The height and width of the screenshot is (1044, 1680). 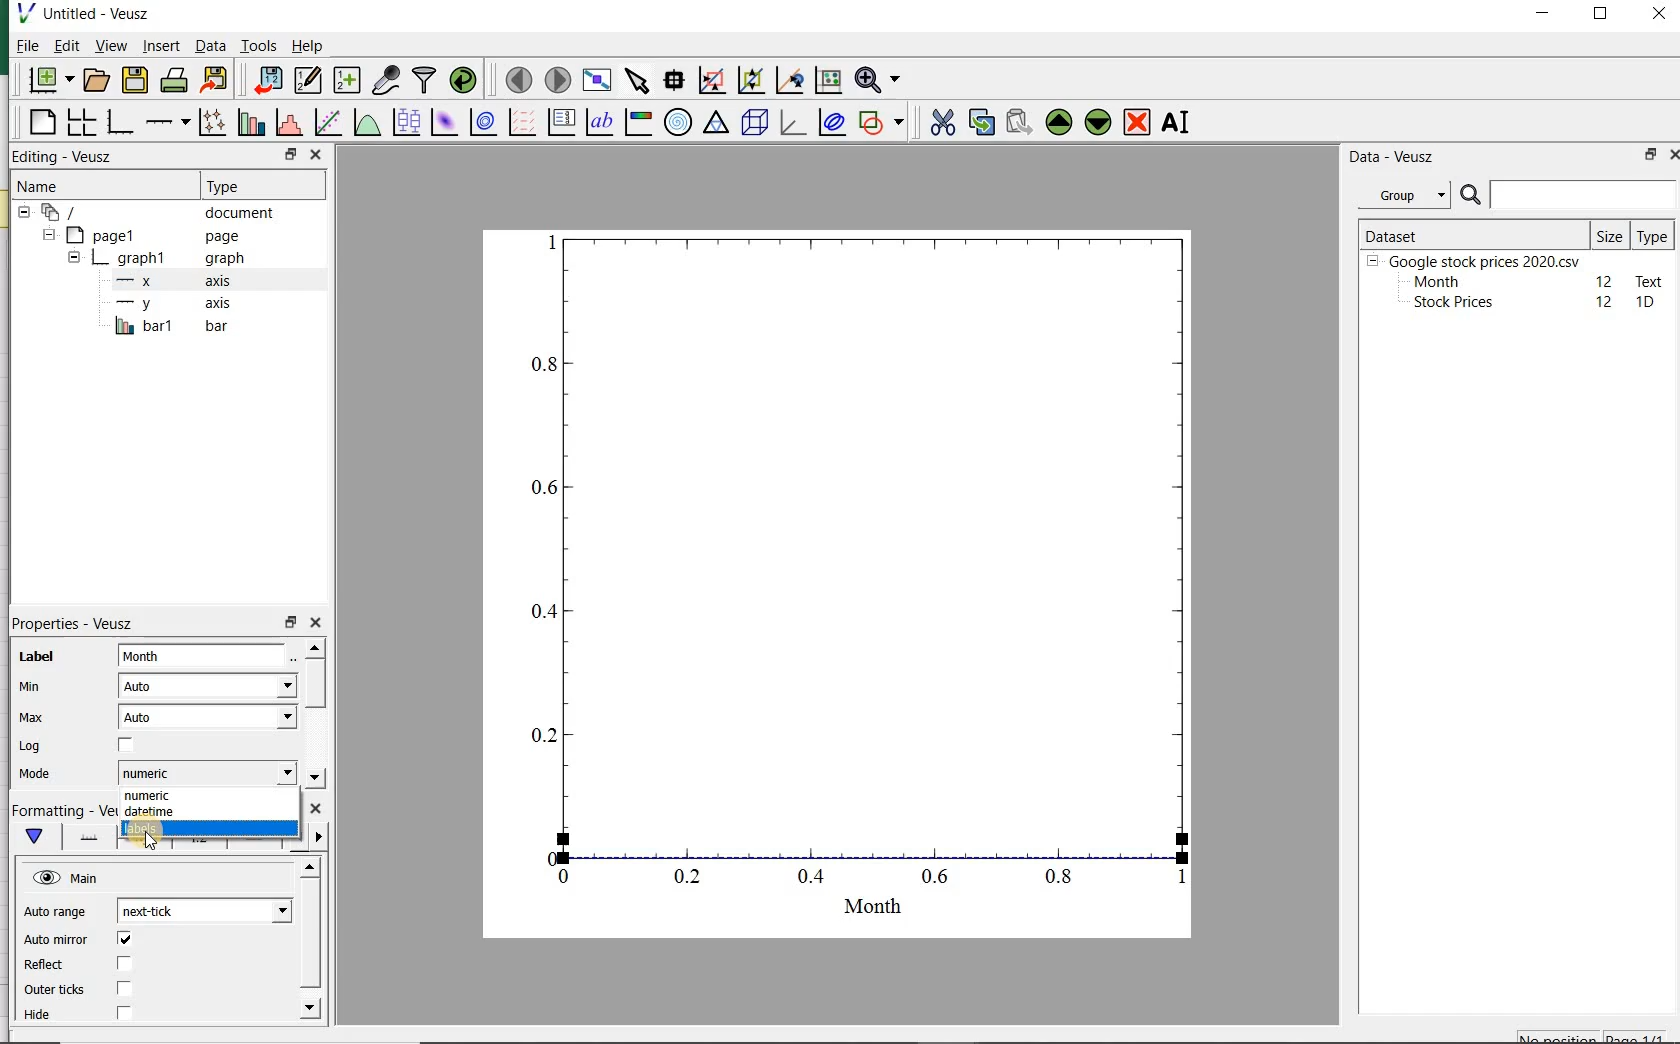 I want to click on Min, so click(x=32, y=688).